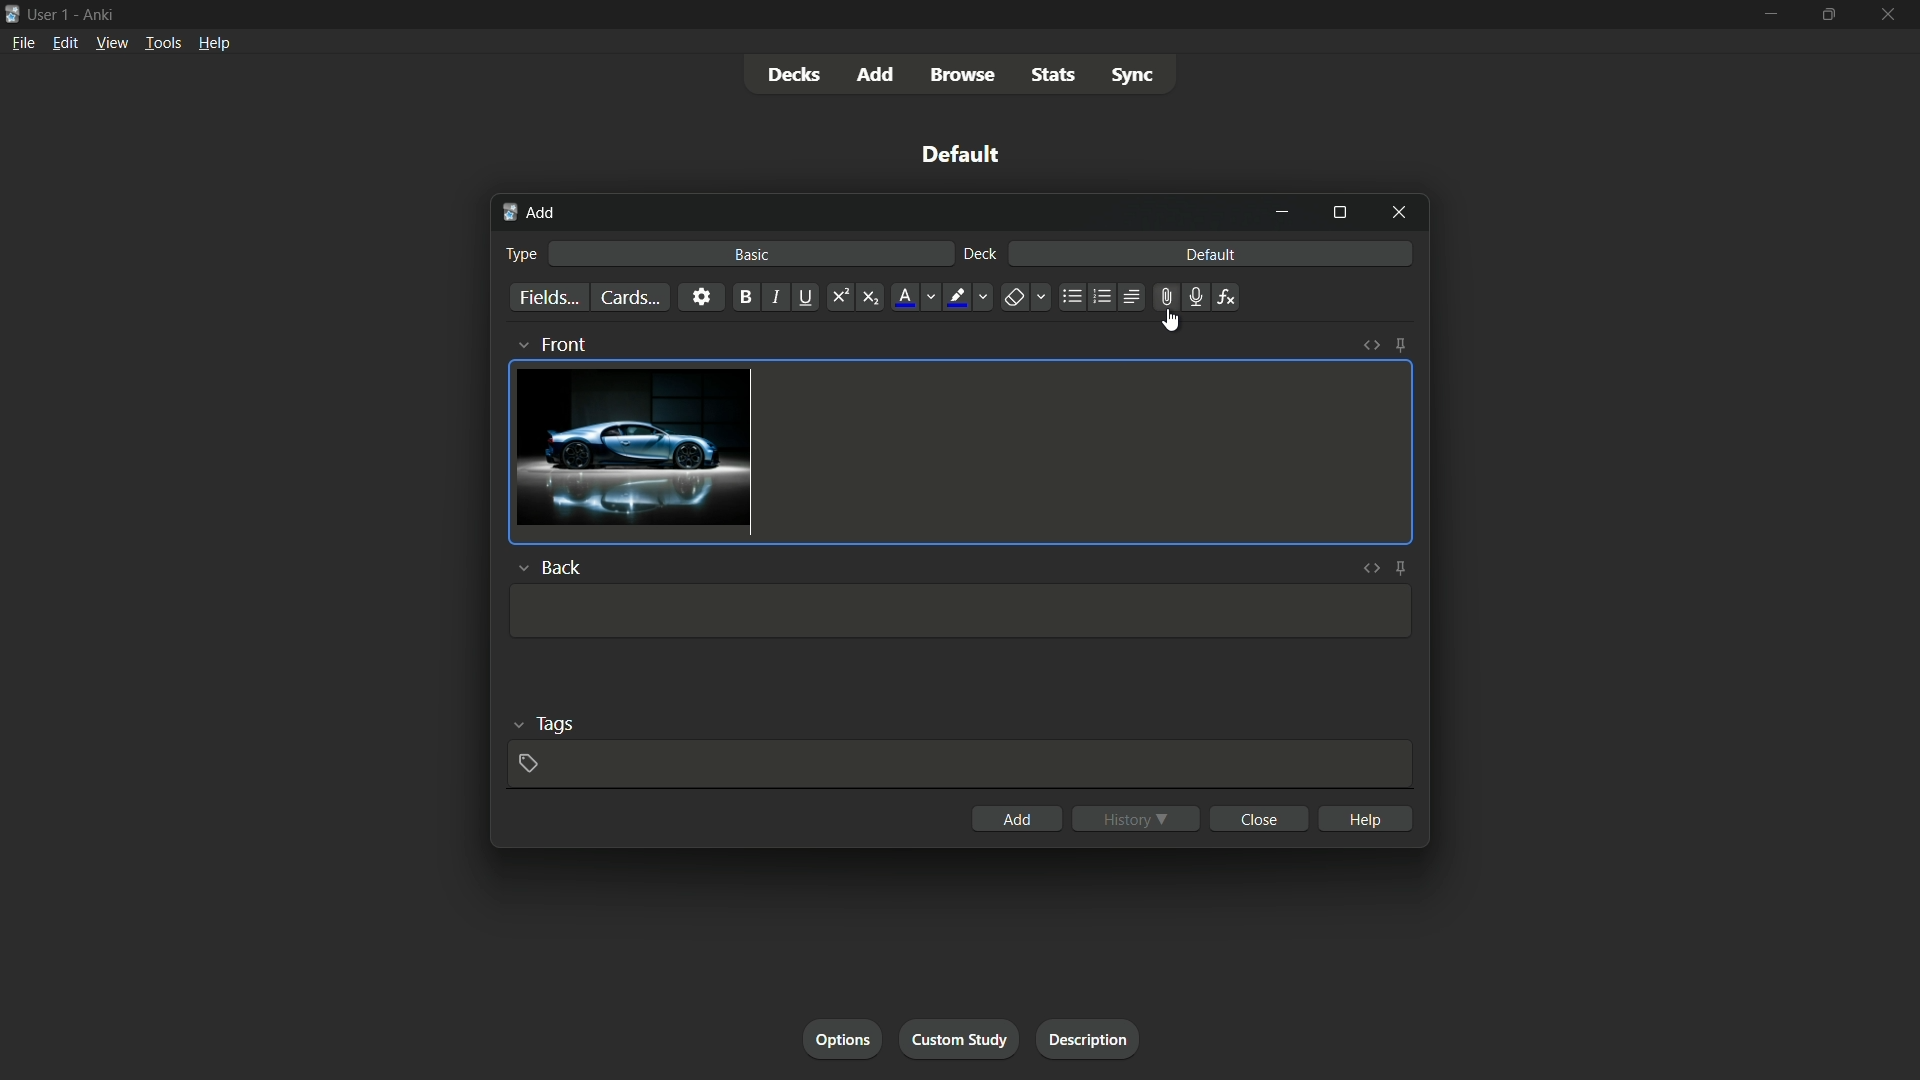 Image resolution: width=1920 pixels, height=1080 pixels. I want to click on file menu, so click(21, 41).